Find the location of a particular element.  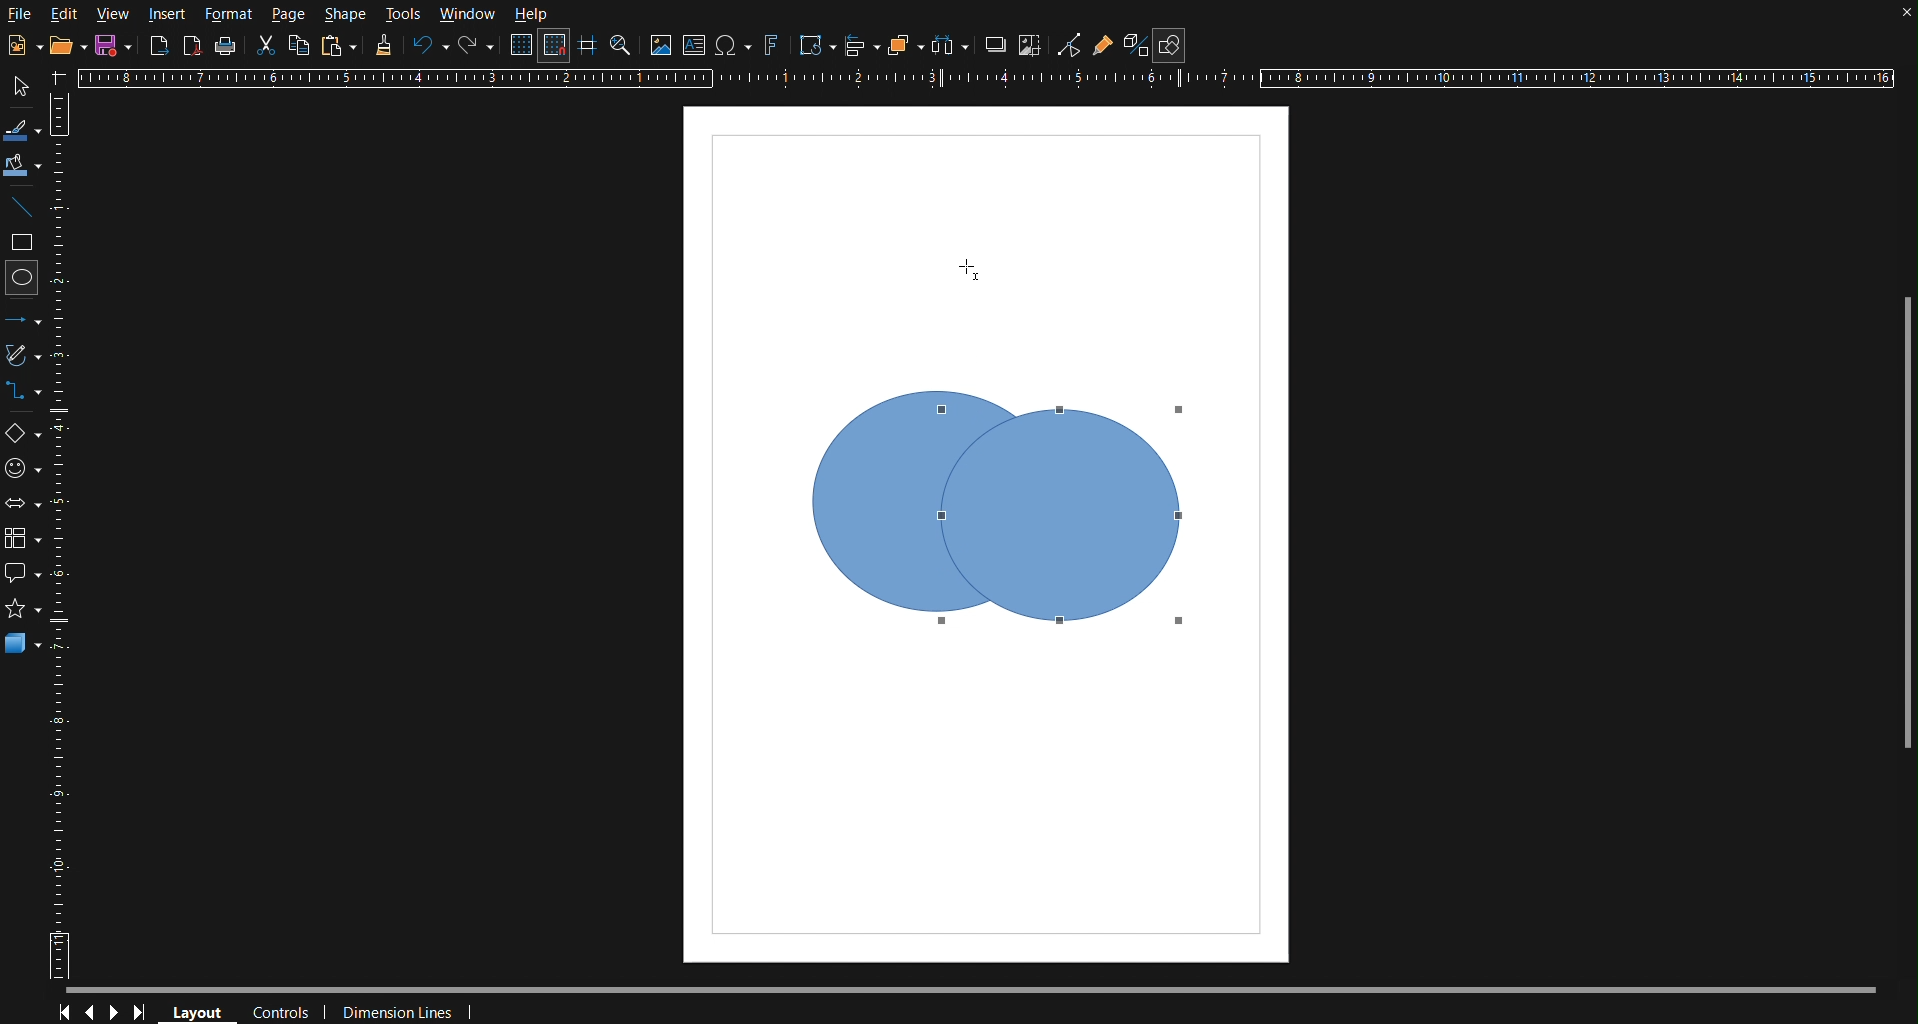

Insert Image is located at coordinates (662, 45).